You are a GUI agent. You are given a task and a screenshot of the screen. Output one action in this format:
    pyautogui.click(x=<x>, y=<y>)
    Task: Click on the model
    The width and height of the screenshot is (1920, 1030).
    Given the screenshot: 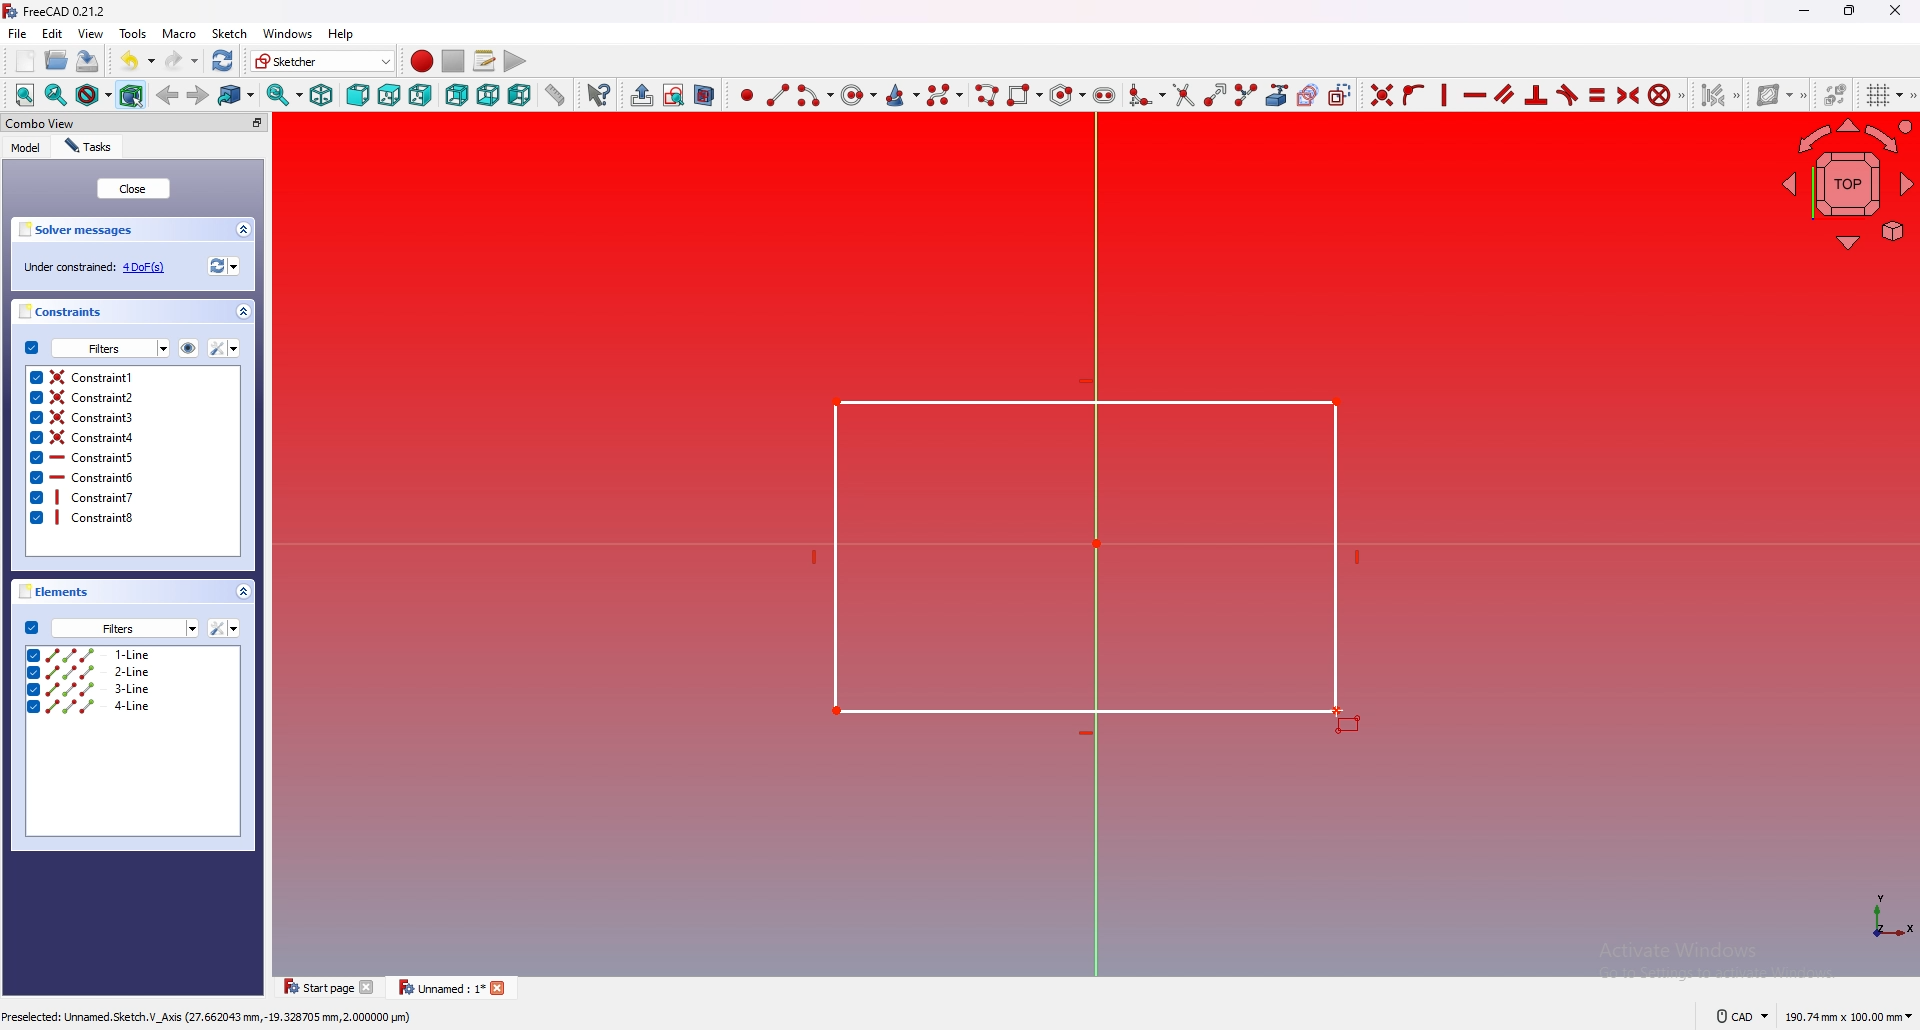 What is the action you would take?
    pyautogui.click(x=27, y=148)
    